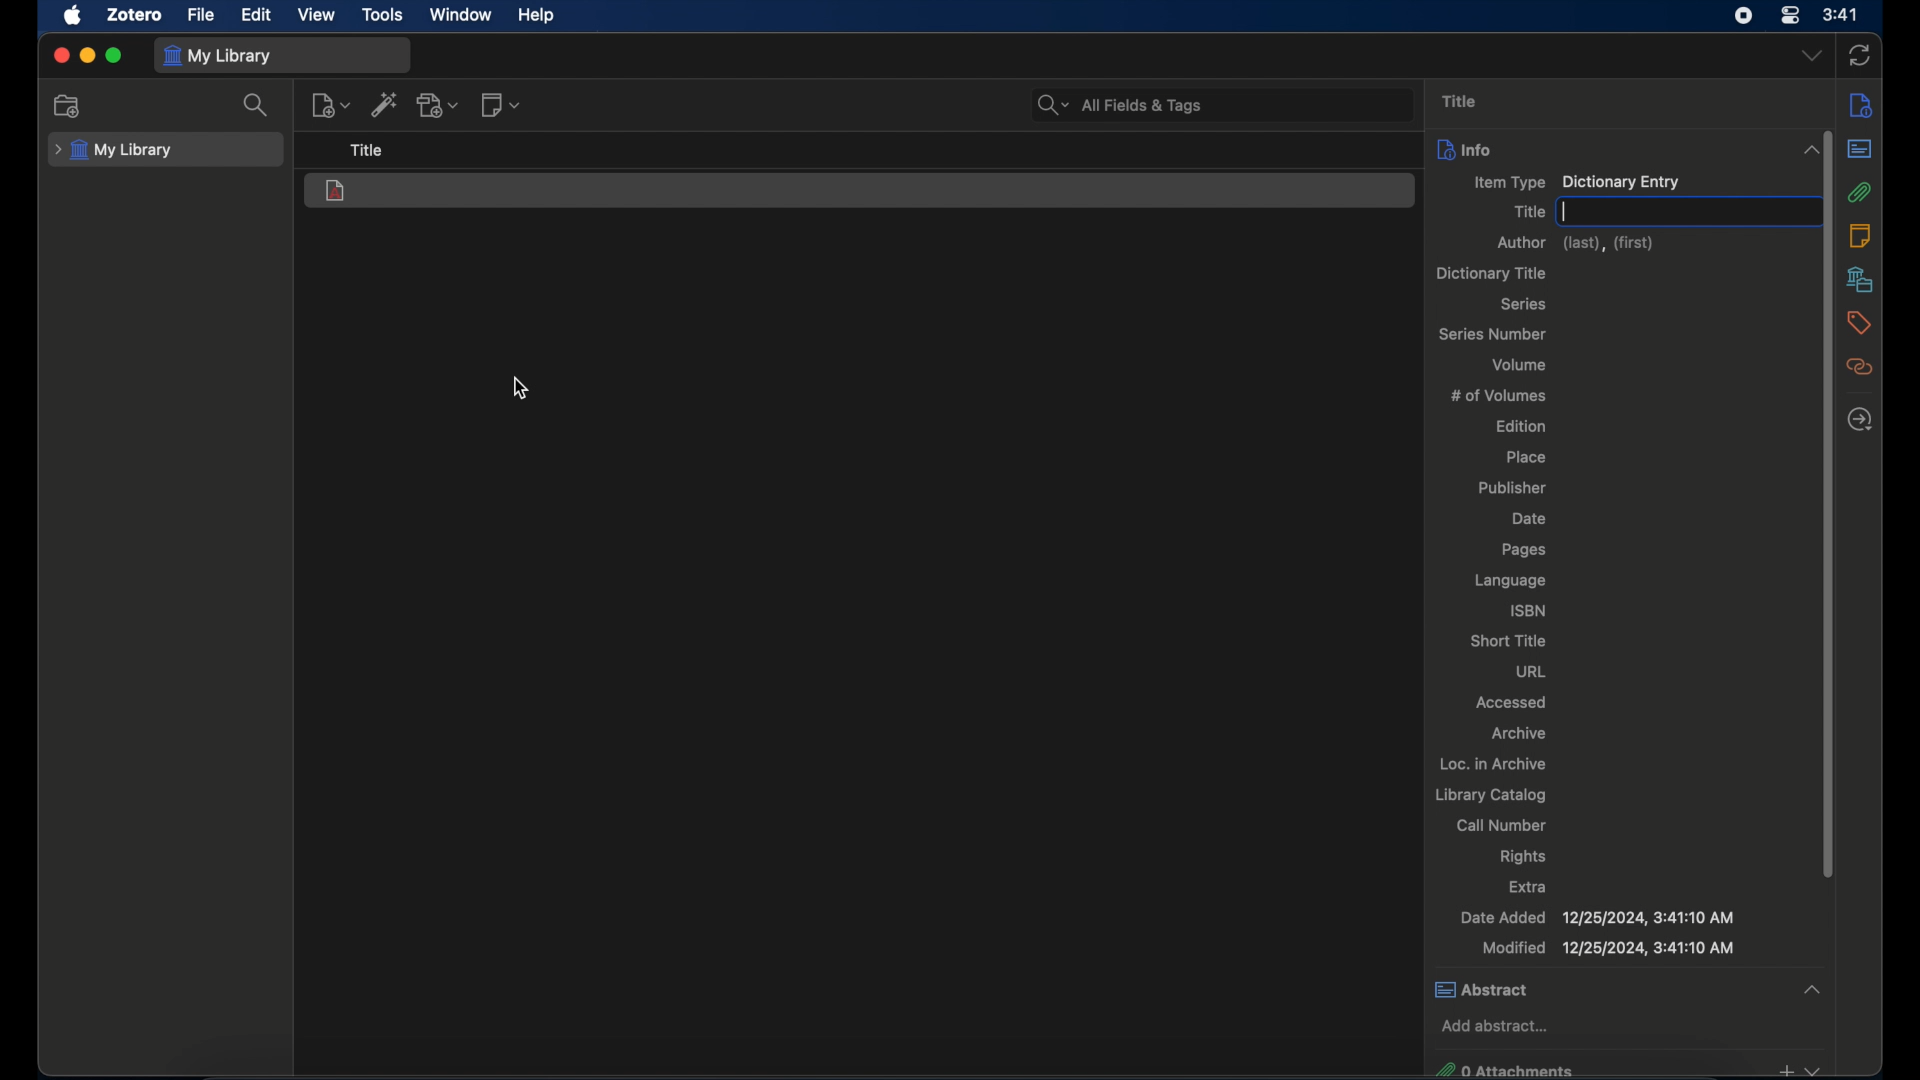 This screenshot has width=1920, height=1080. What do you see at coordinates (1520, 364) in the screenshot?
I see `volume` at bounding box center [1520, 364].